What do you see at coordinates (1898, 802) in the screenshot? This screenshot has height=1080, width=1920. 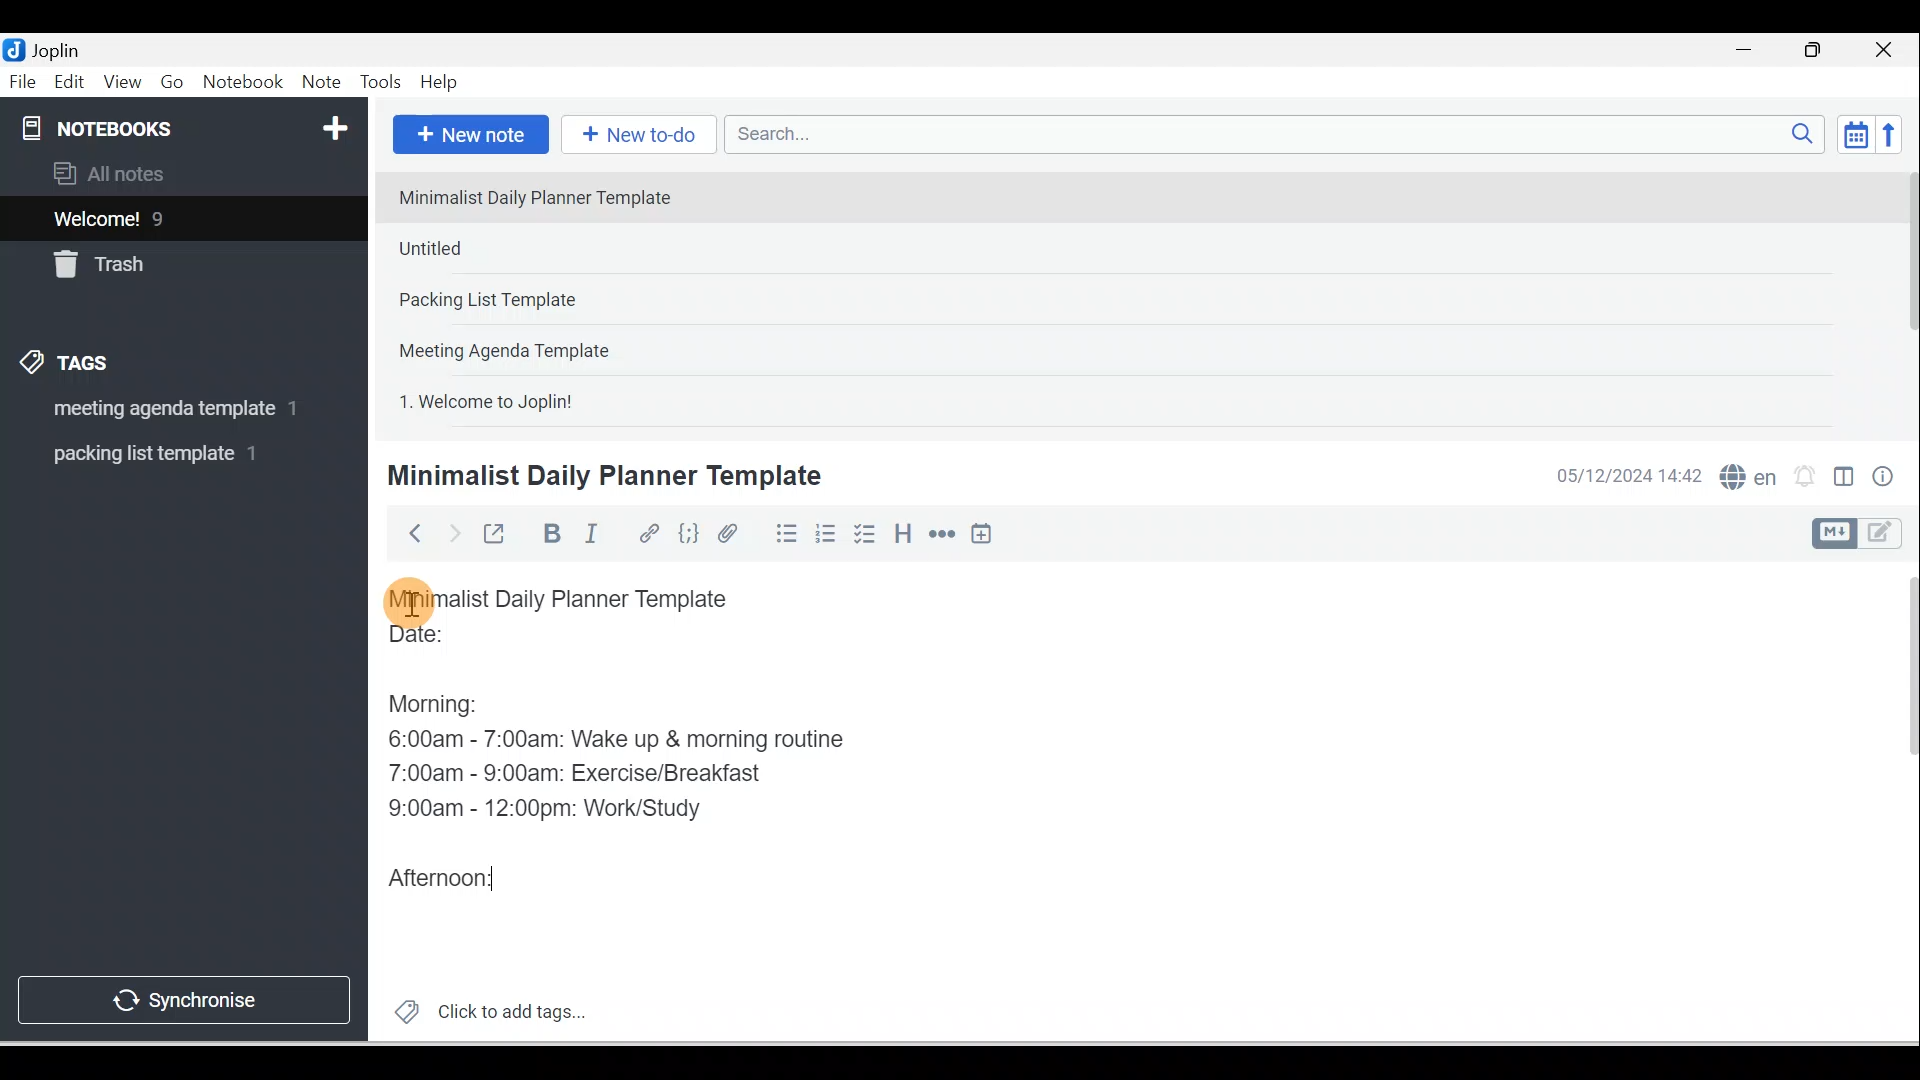 I see `Scroll bar` at bounding box center [1898, 802].